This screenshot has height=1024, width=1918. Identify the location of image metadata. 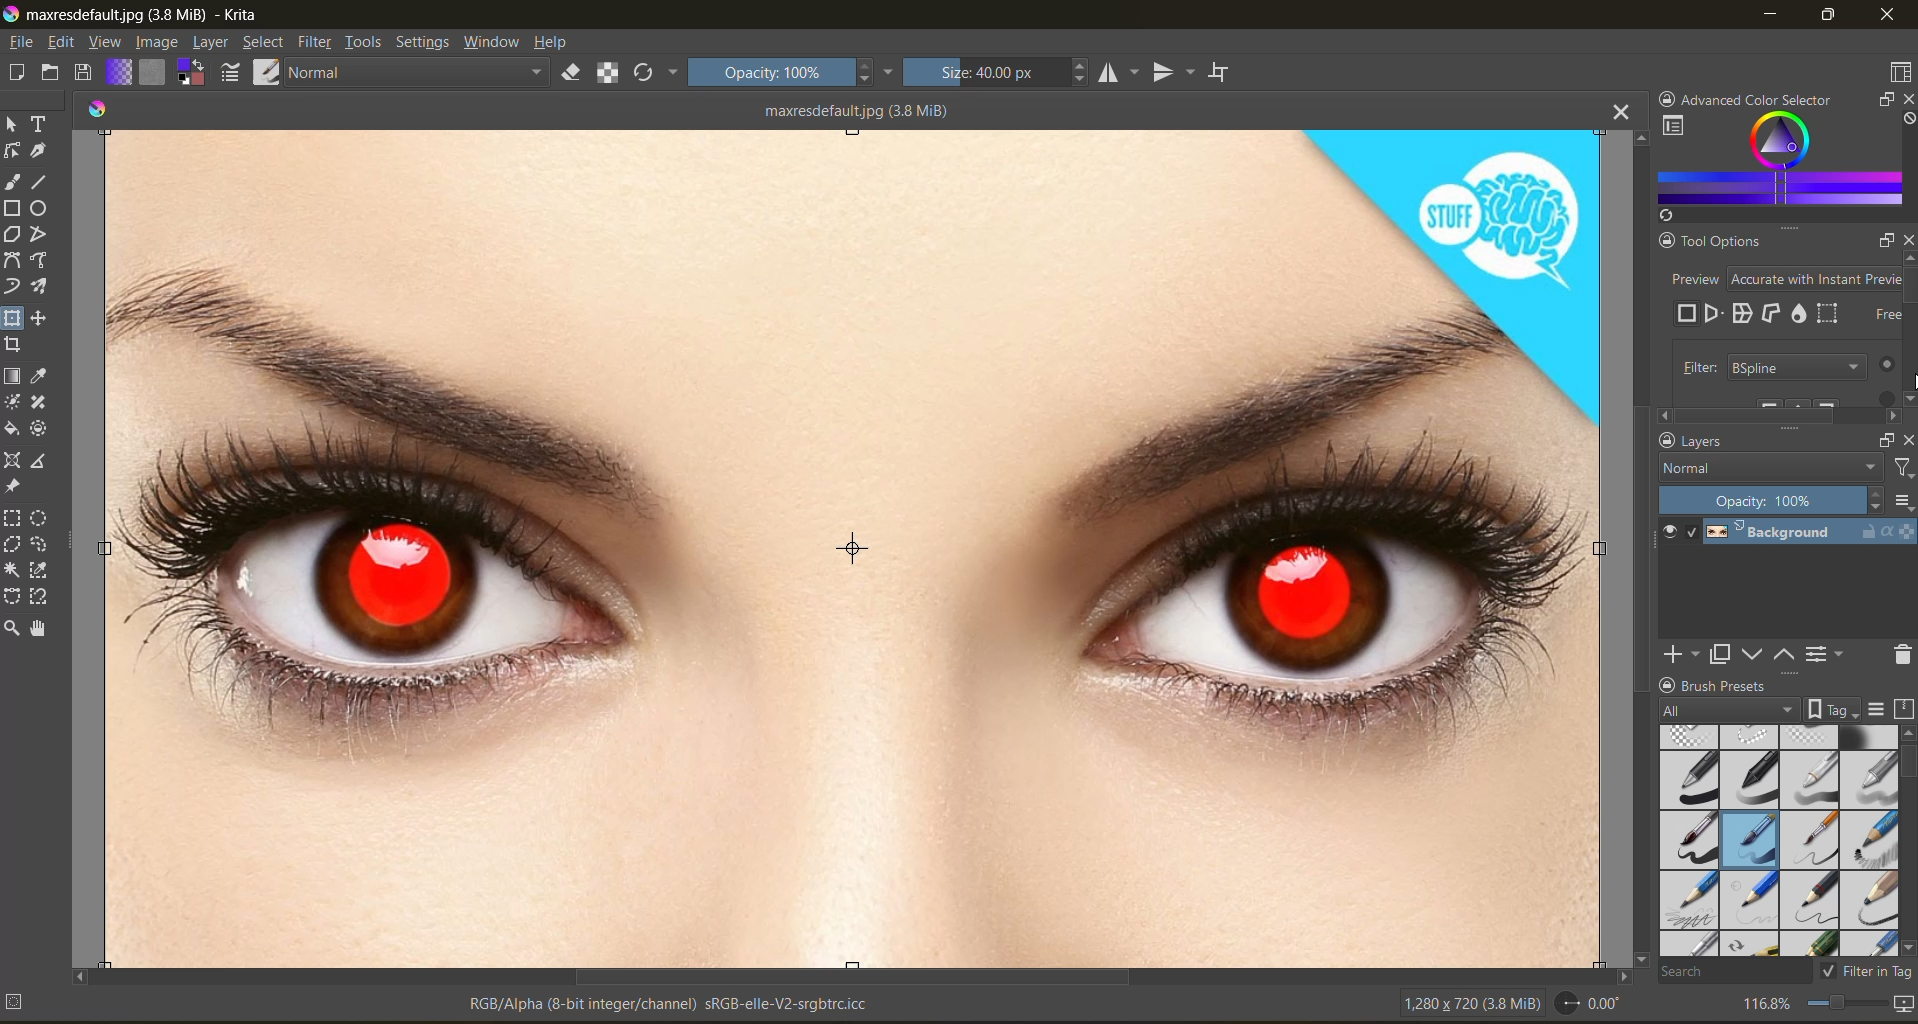
(1470, 1008).